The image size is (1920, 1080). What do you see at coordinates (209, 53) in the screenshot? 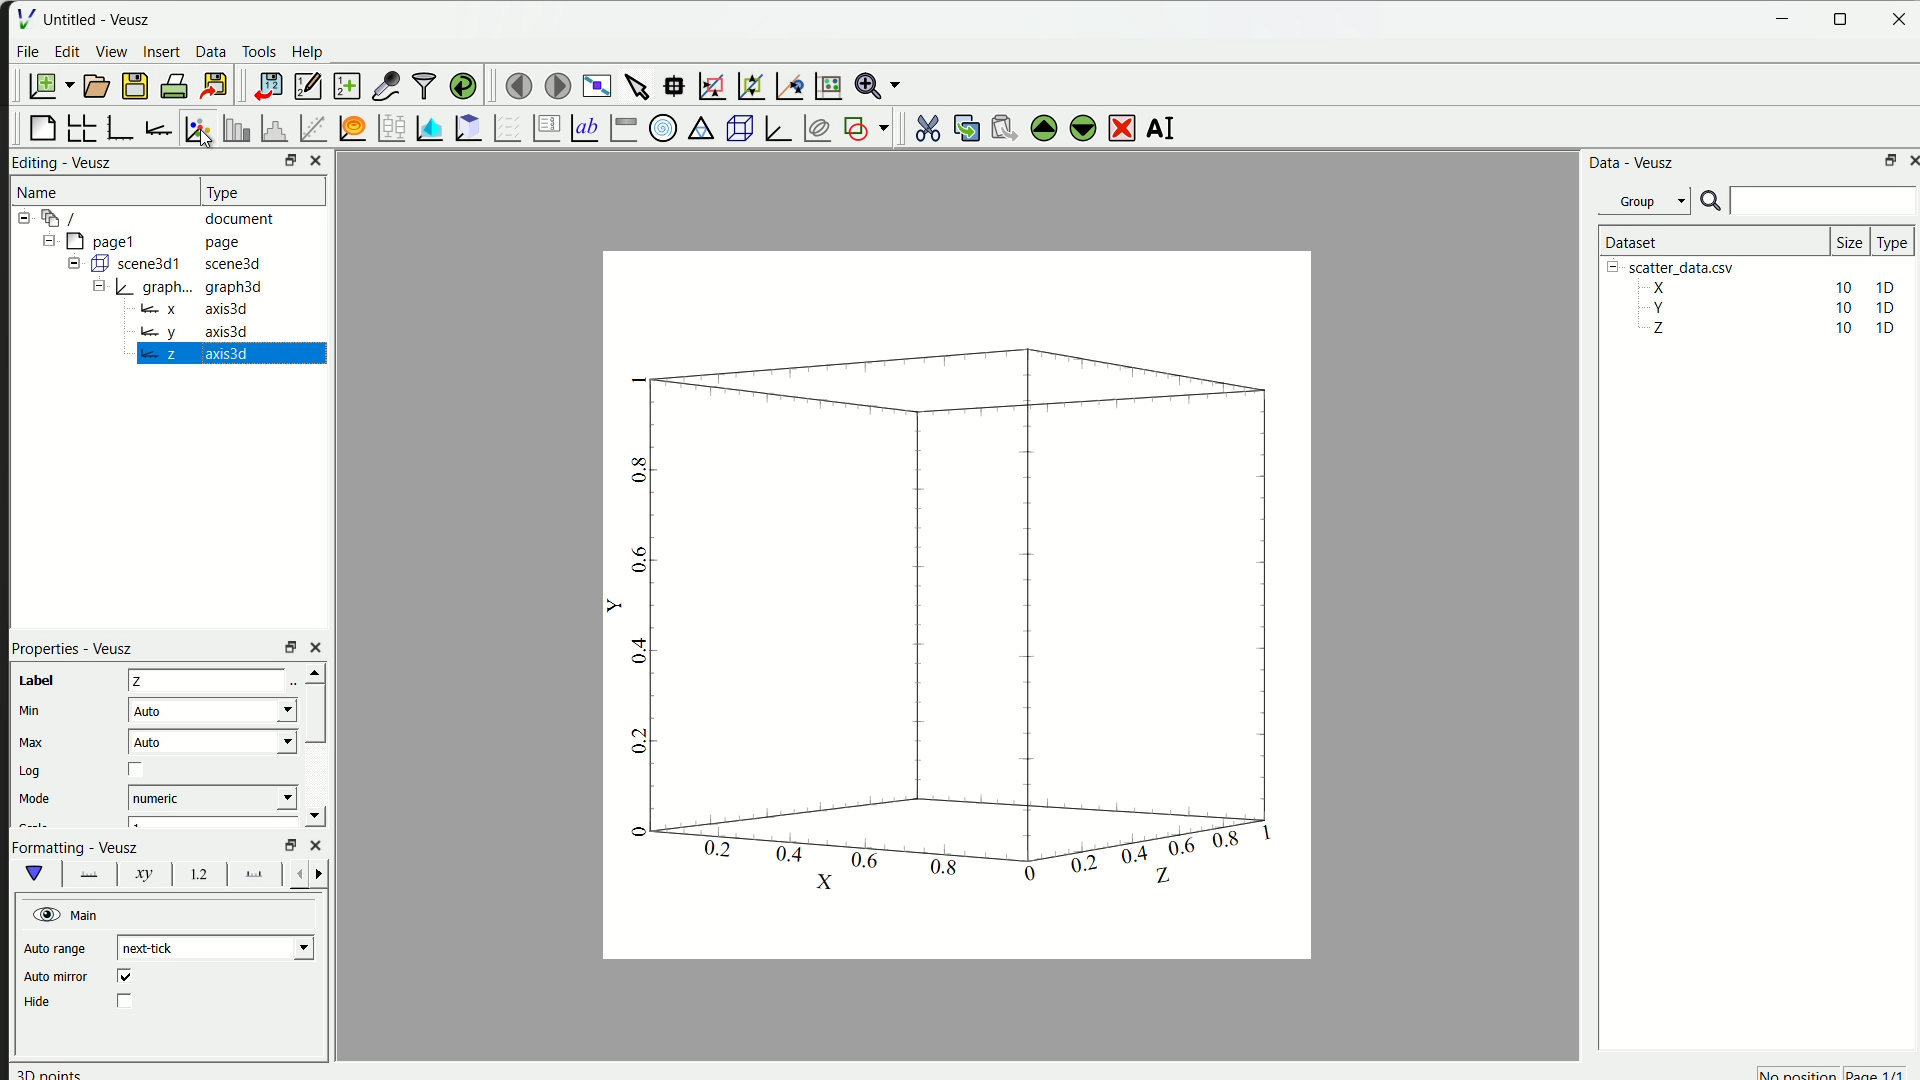
I see `Data` at bounding box center [209, 53].